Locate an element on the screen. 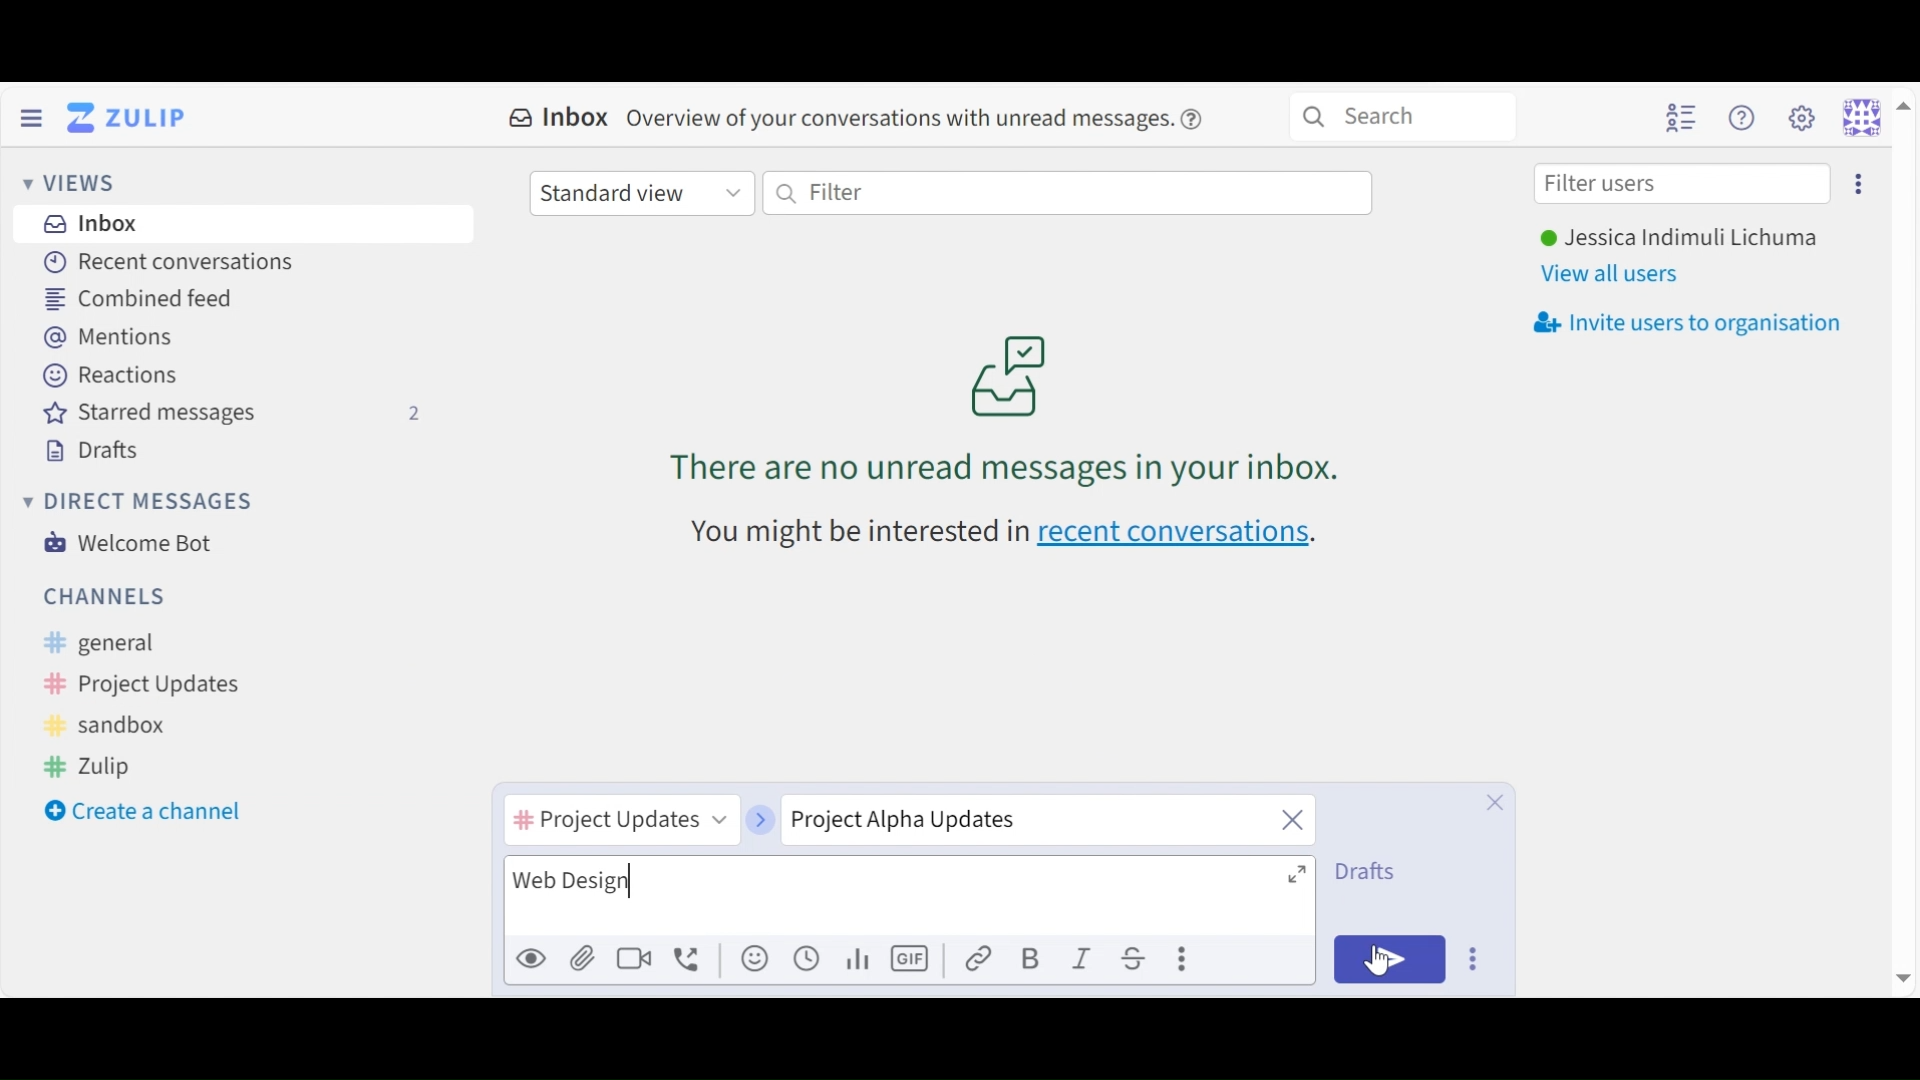 The height and width of the screenshot is (1080, 1920). Drafts is located at coordinates (101, 448).